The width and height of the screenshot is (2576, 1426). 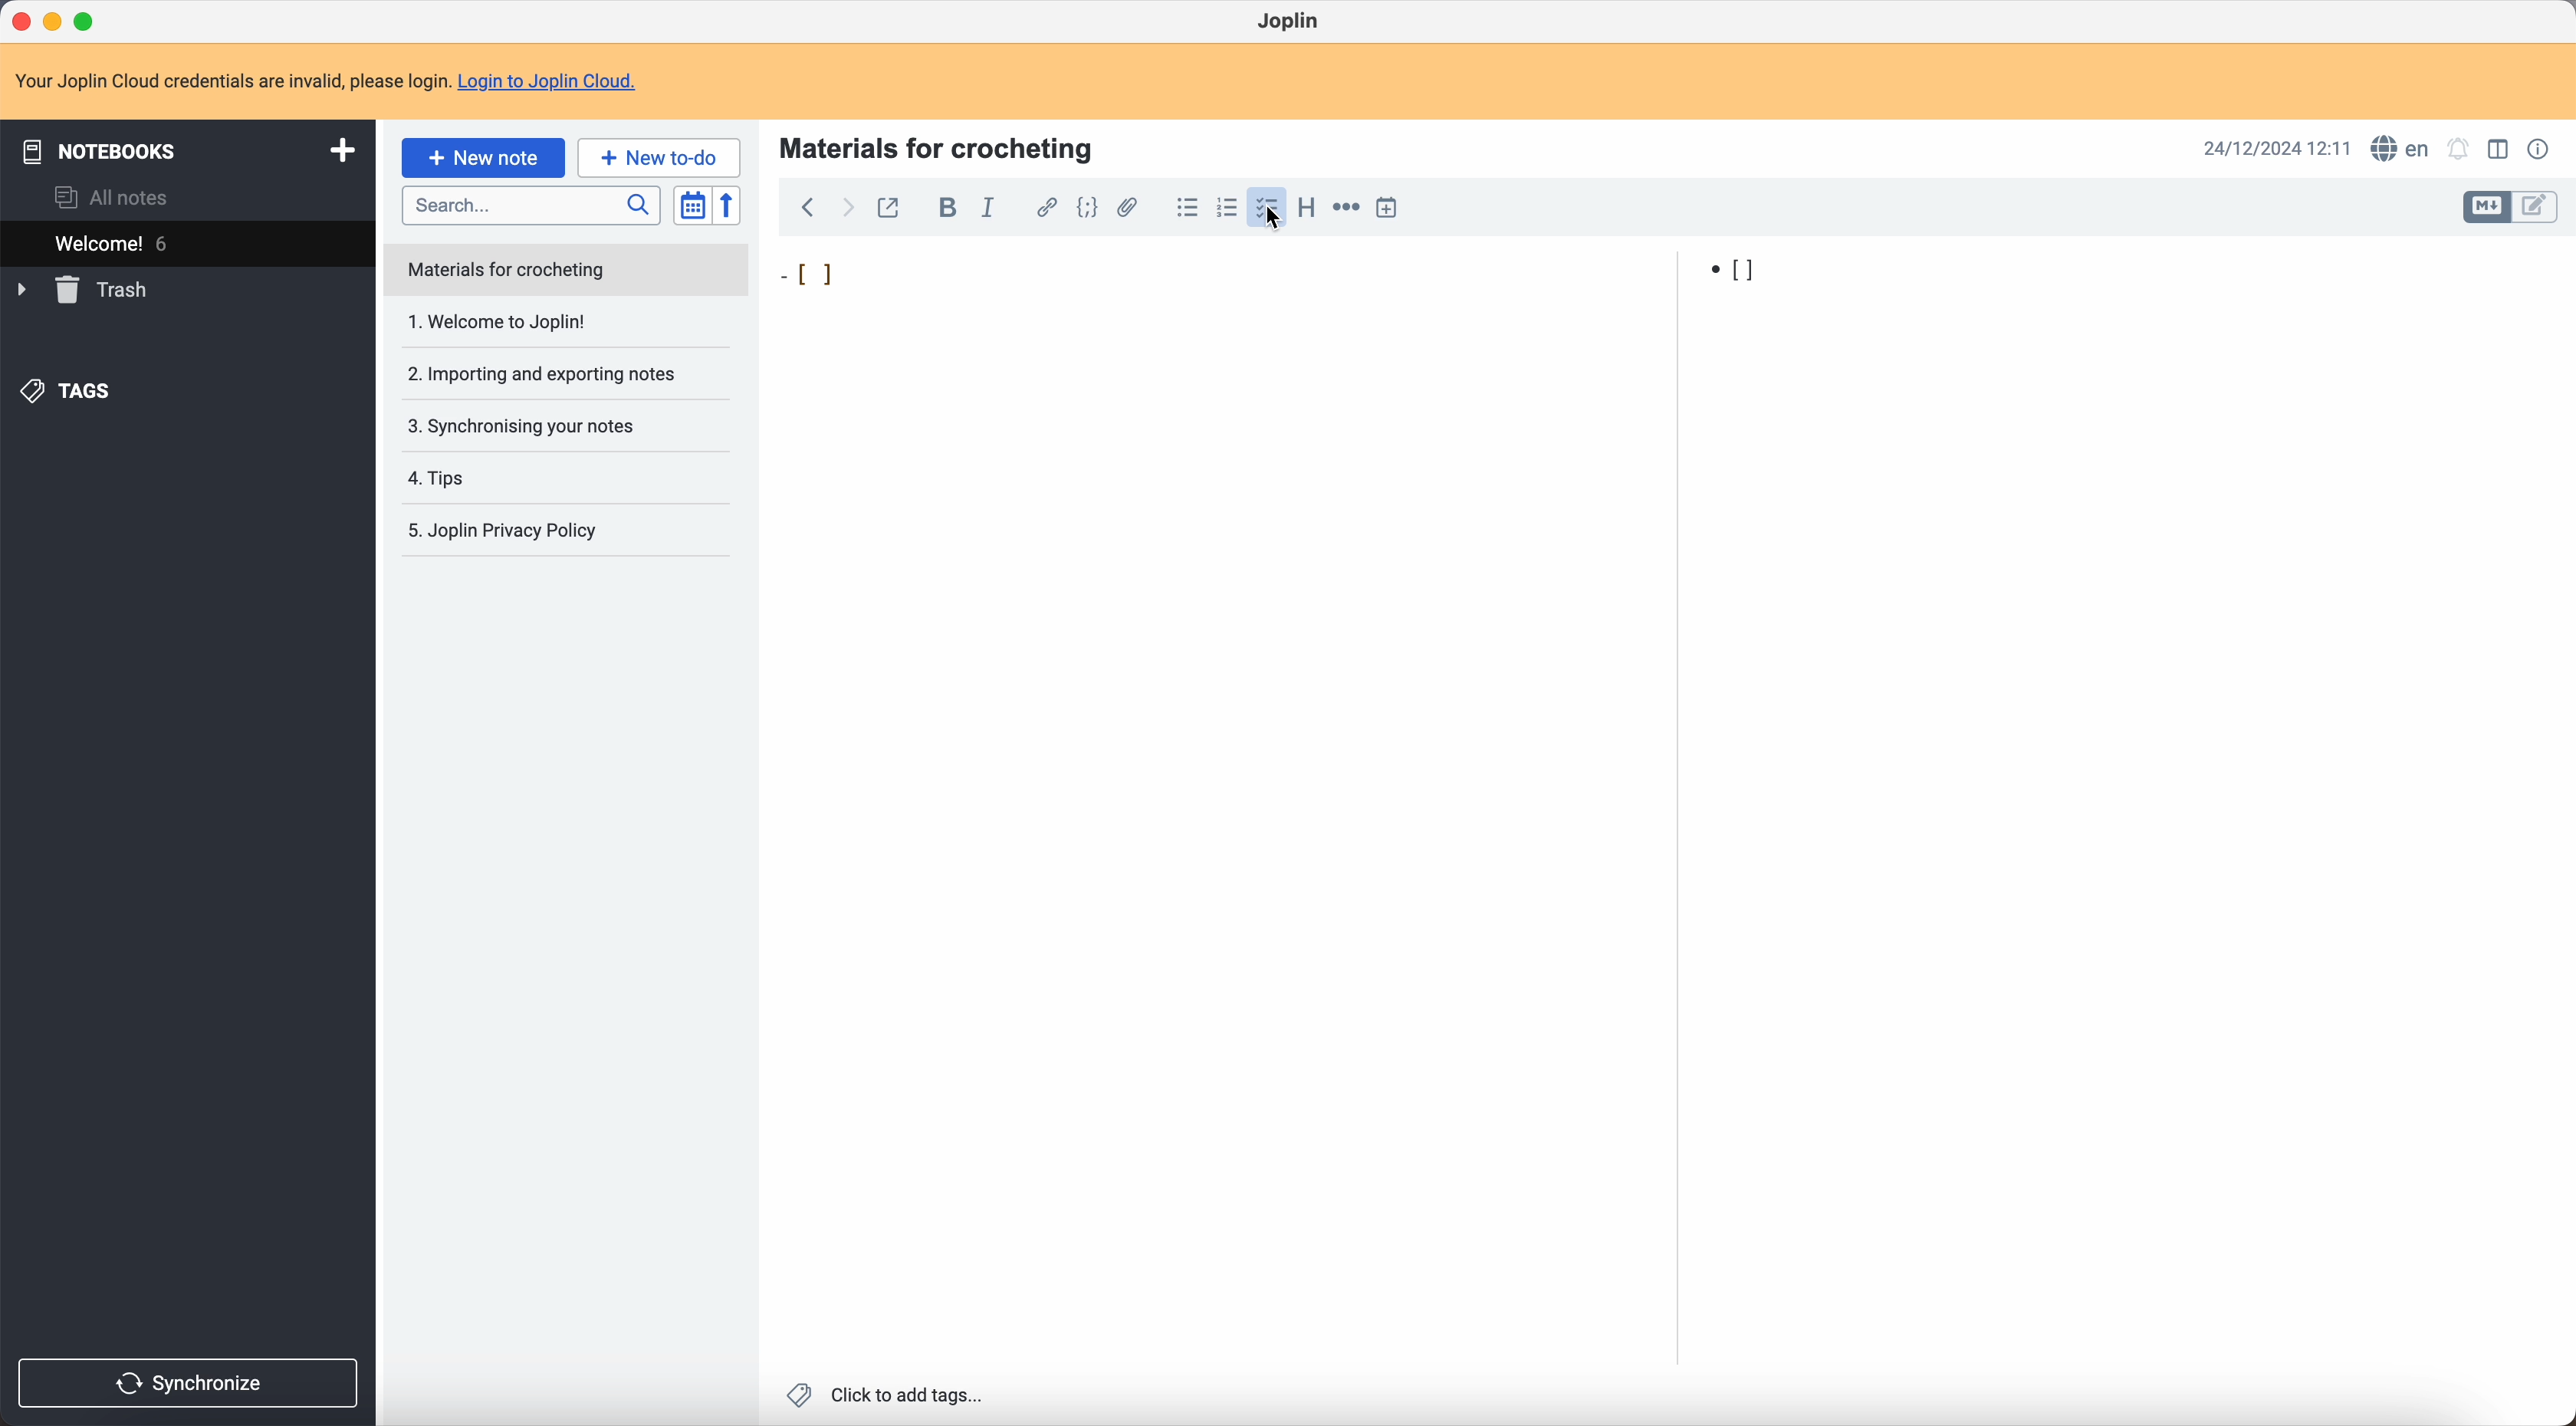 I want to click on attach file, so click(x=1132, y=208).